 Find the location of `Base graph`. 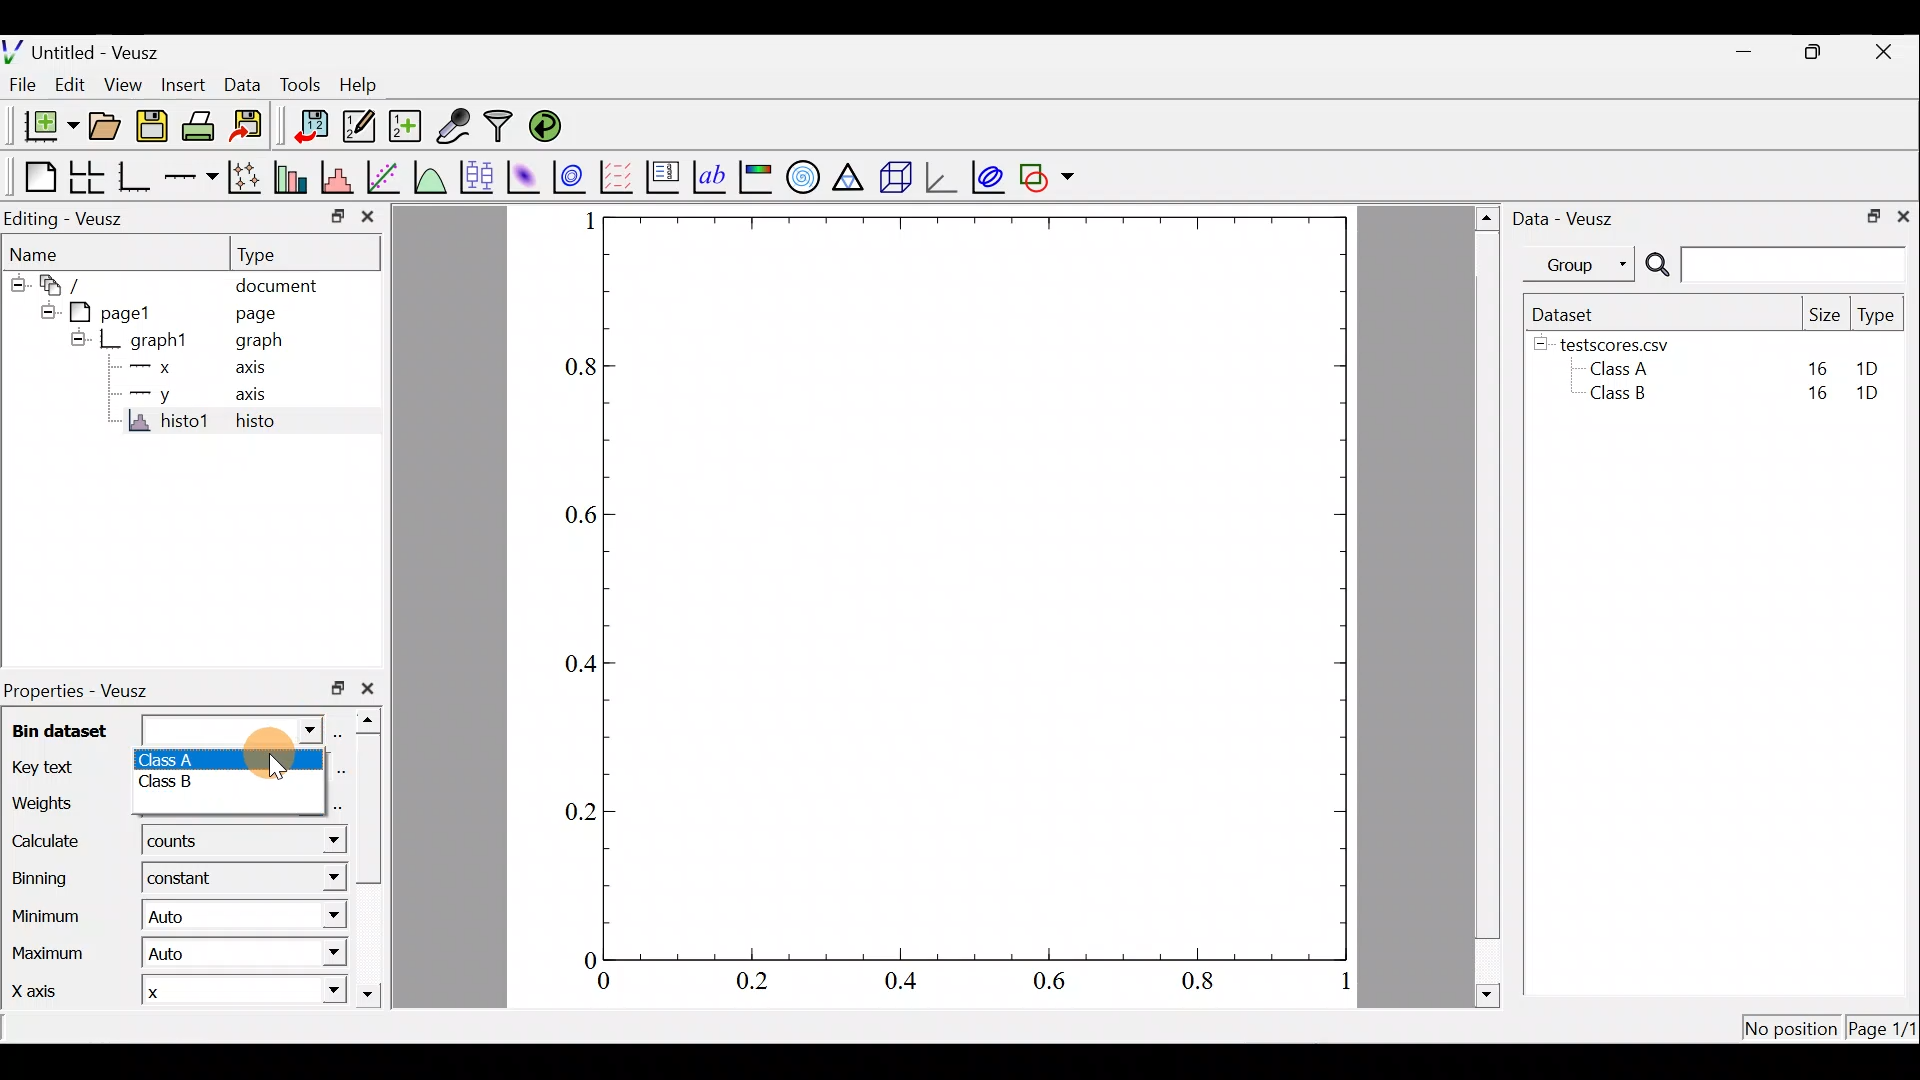

Base graph is located at coordinates (134, 174).